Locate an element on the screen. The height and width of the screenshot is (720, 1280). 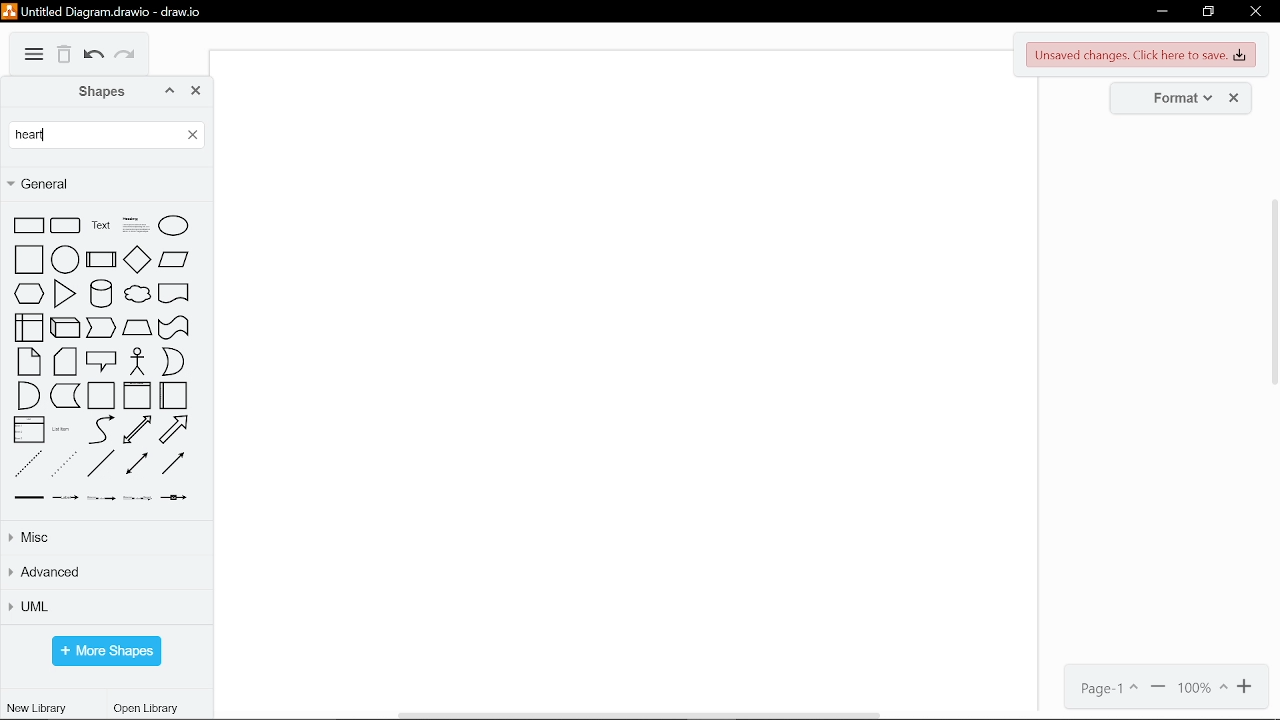
restore down is located at coordinates (1208, 13).